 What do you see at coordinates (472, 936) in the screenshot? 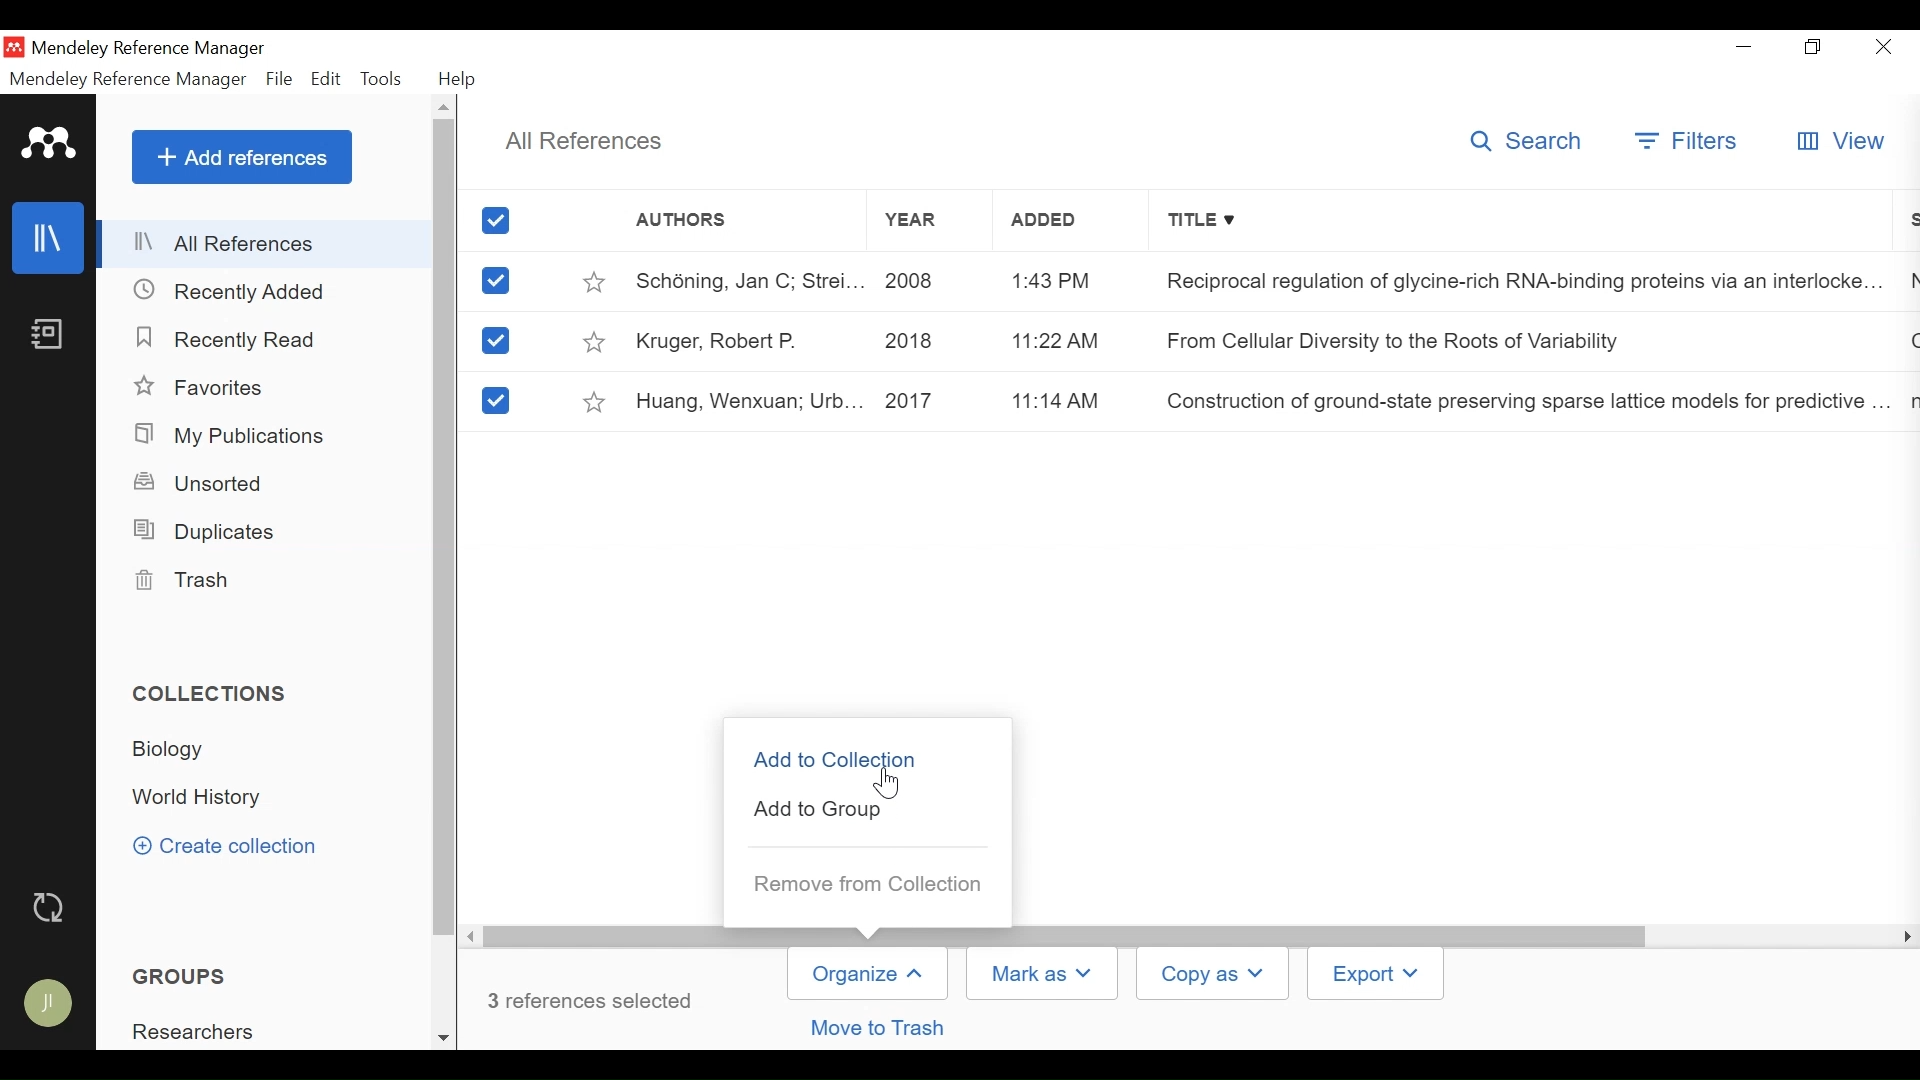
I see `Scroll Right` at bounding box center [472, 936].